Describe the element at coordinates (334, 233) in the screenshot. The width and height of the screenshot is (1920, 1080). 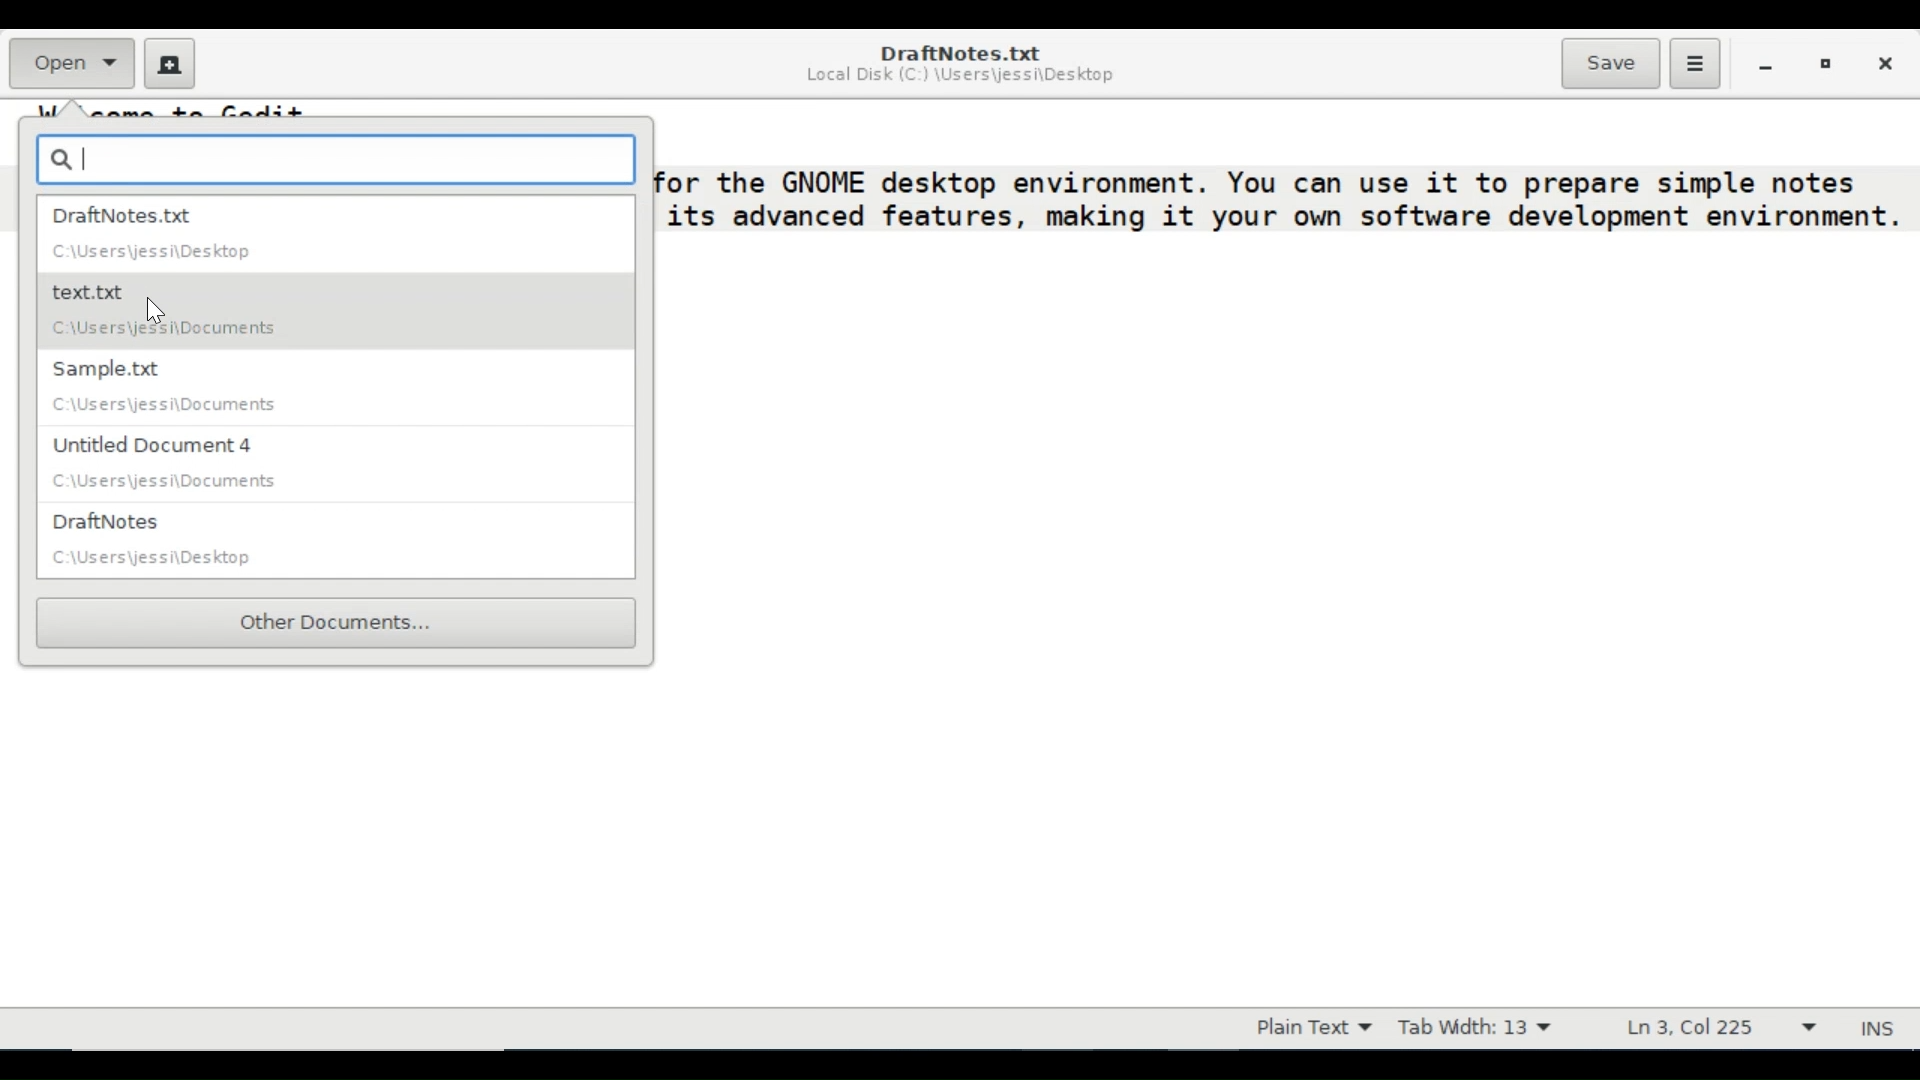
I see `DraftNotes` at that location.